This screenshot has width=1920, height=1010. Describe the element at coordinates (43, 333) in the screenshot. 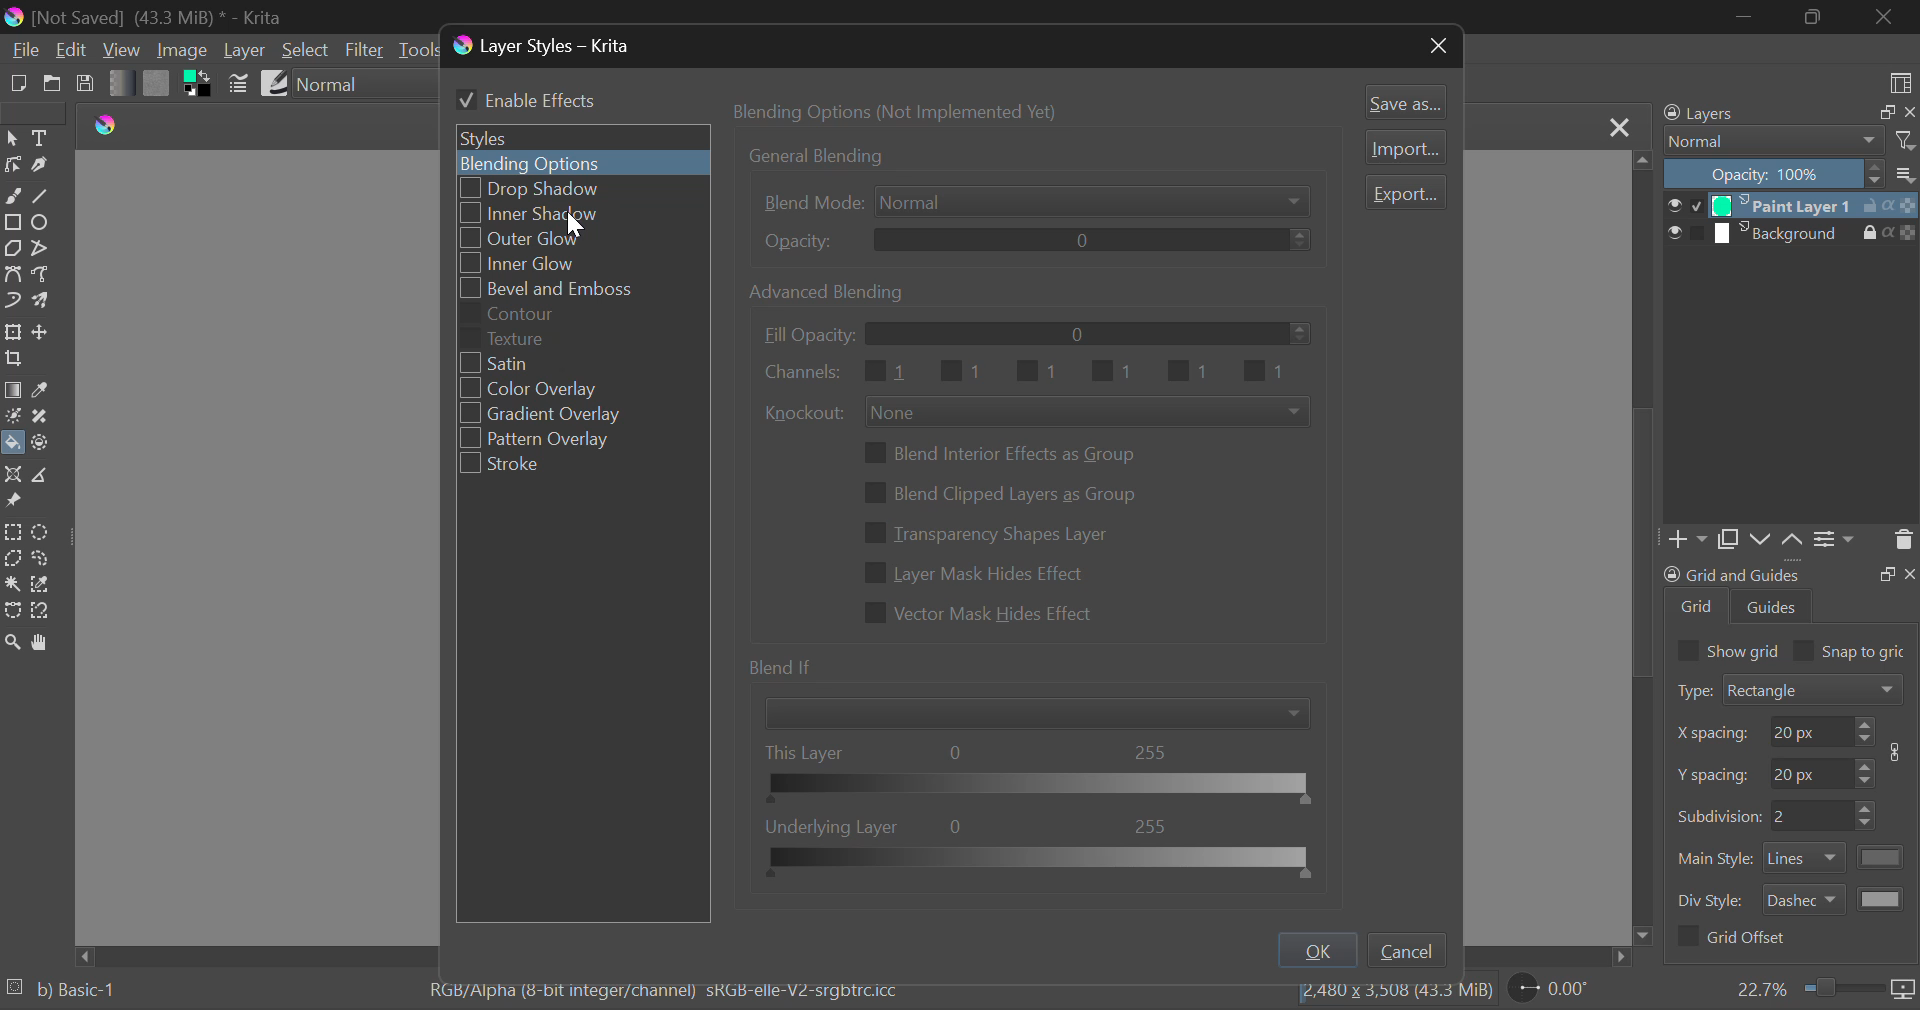

I see `Move Layer` at that location.